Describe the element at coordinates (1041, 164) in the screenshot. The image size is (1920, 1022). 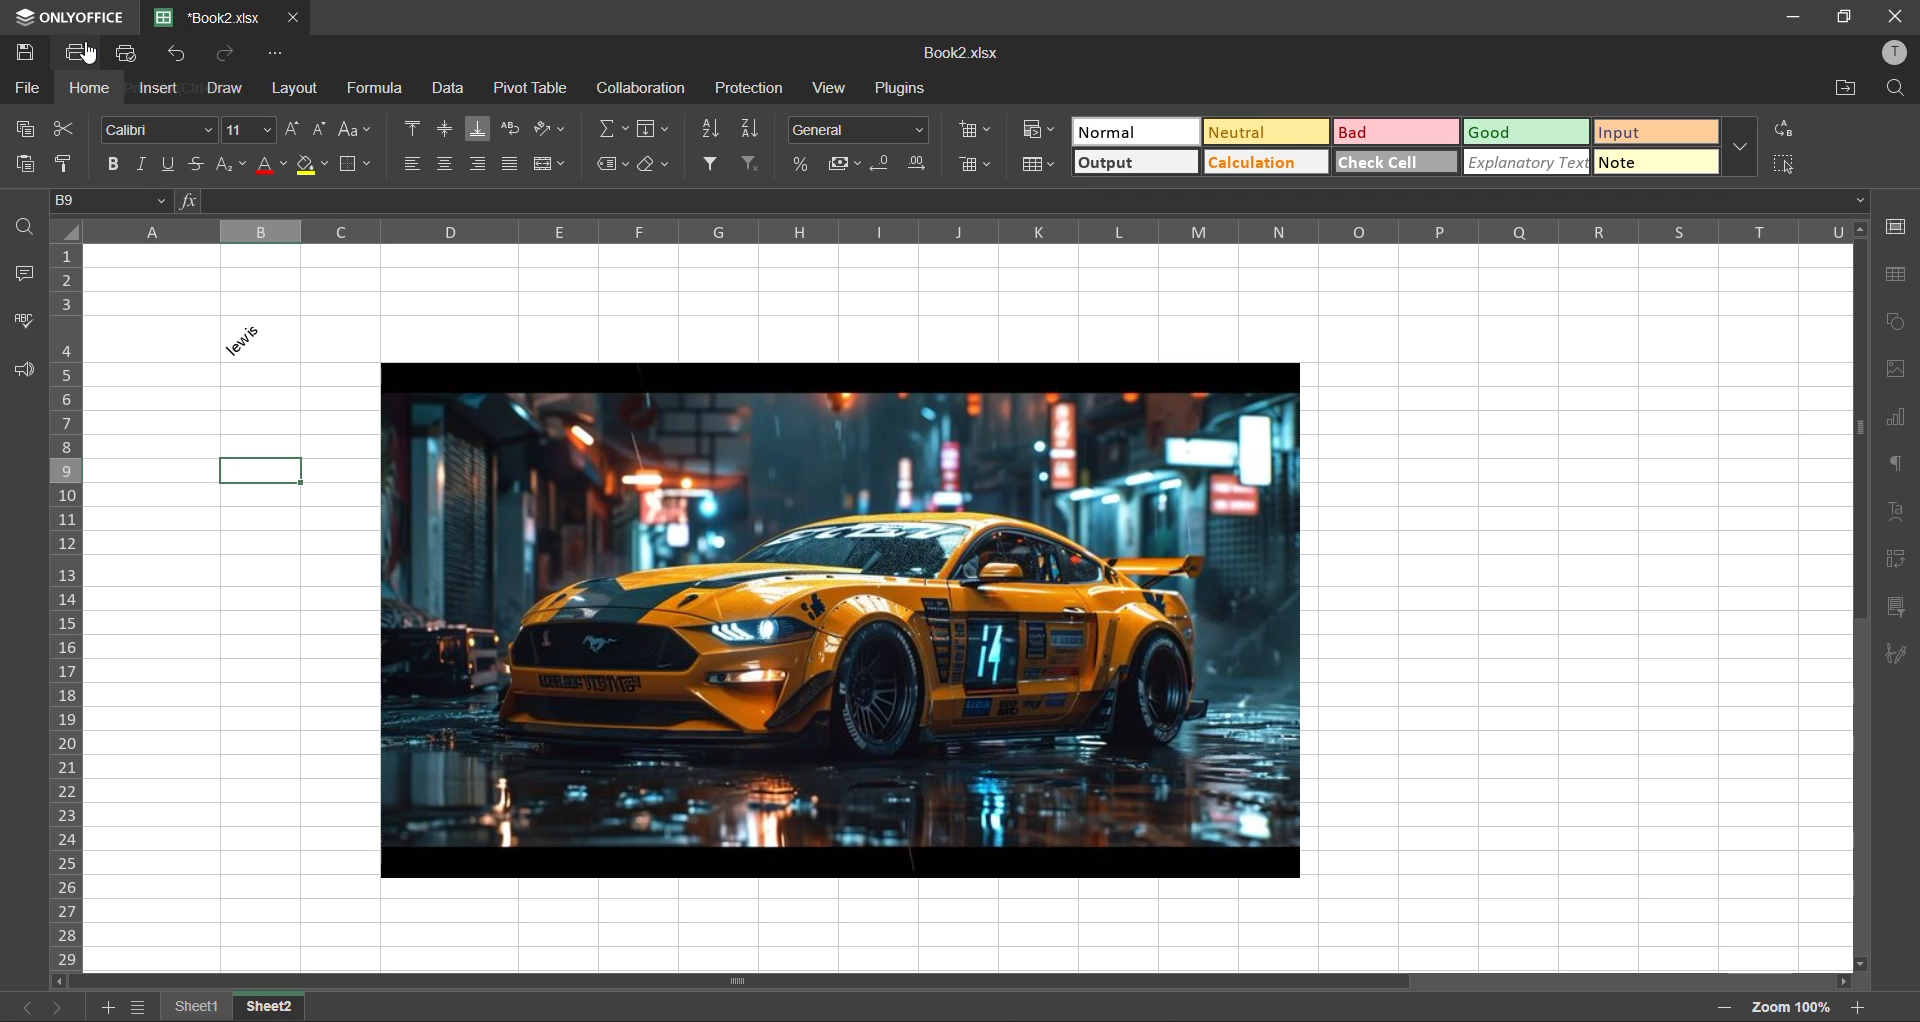
I see `format as table` at that location.